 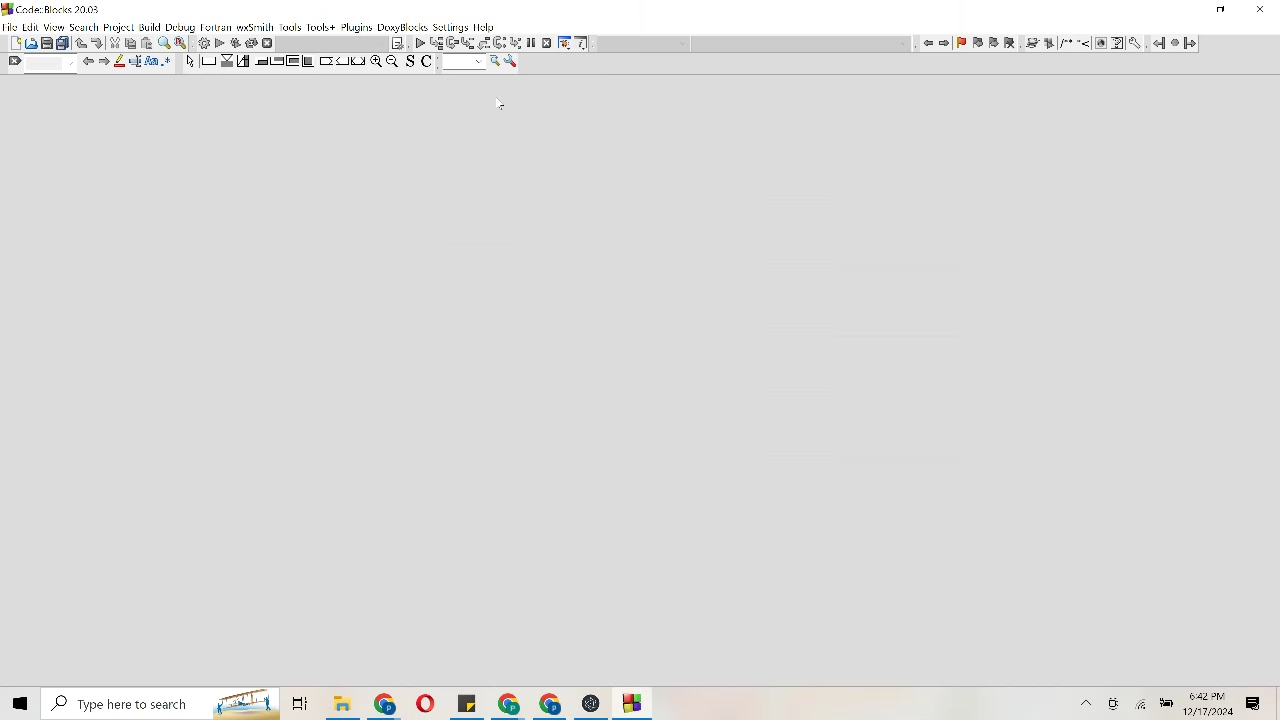 What do you see at coordinates (1167, 702) in the screenshot?
I see `Battery` at bounding box center [1167, 702].